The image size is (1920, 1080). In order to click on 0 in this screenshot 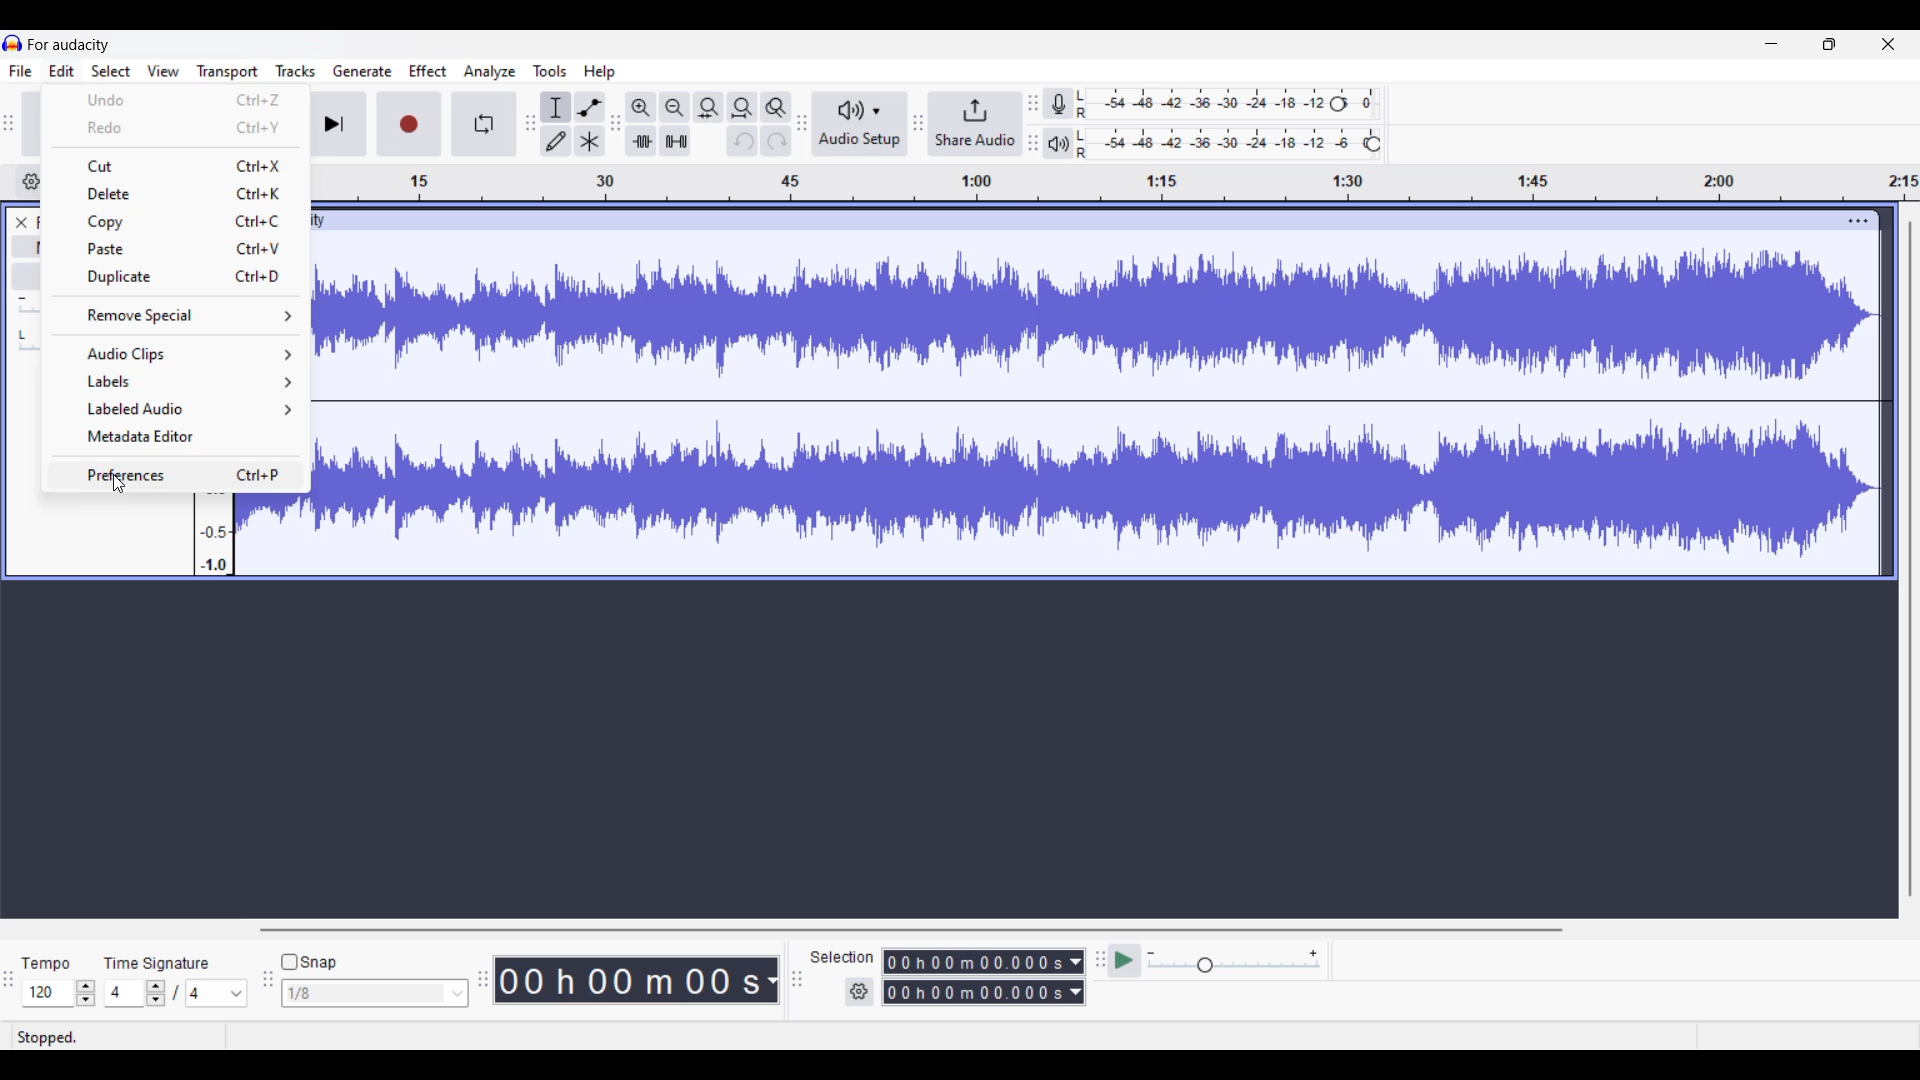, I will do `click(1371, 98)`.